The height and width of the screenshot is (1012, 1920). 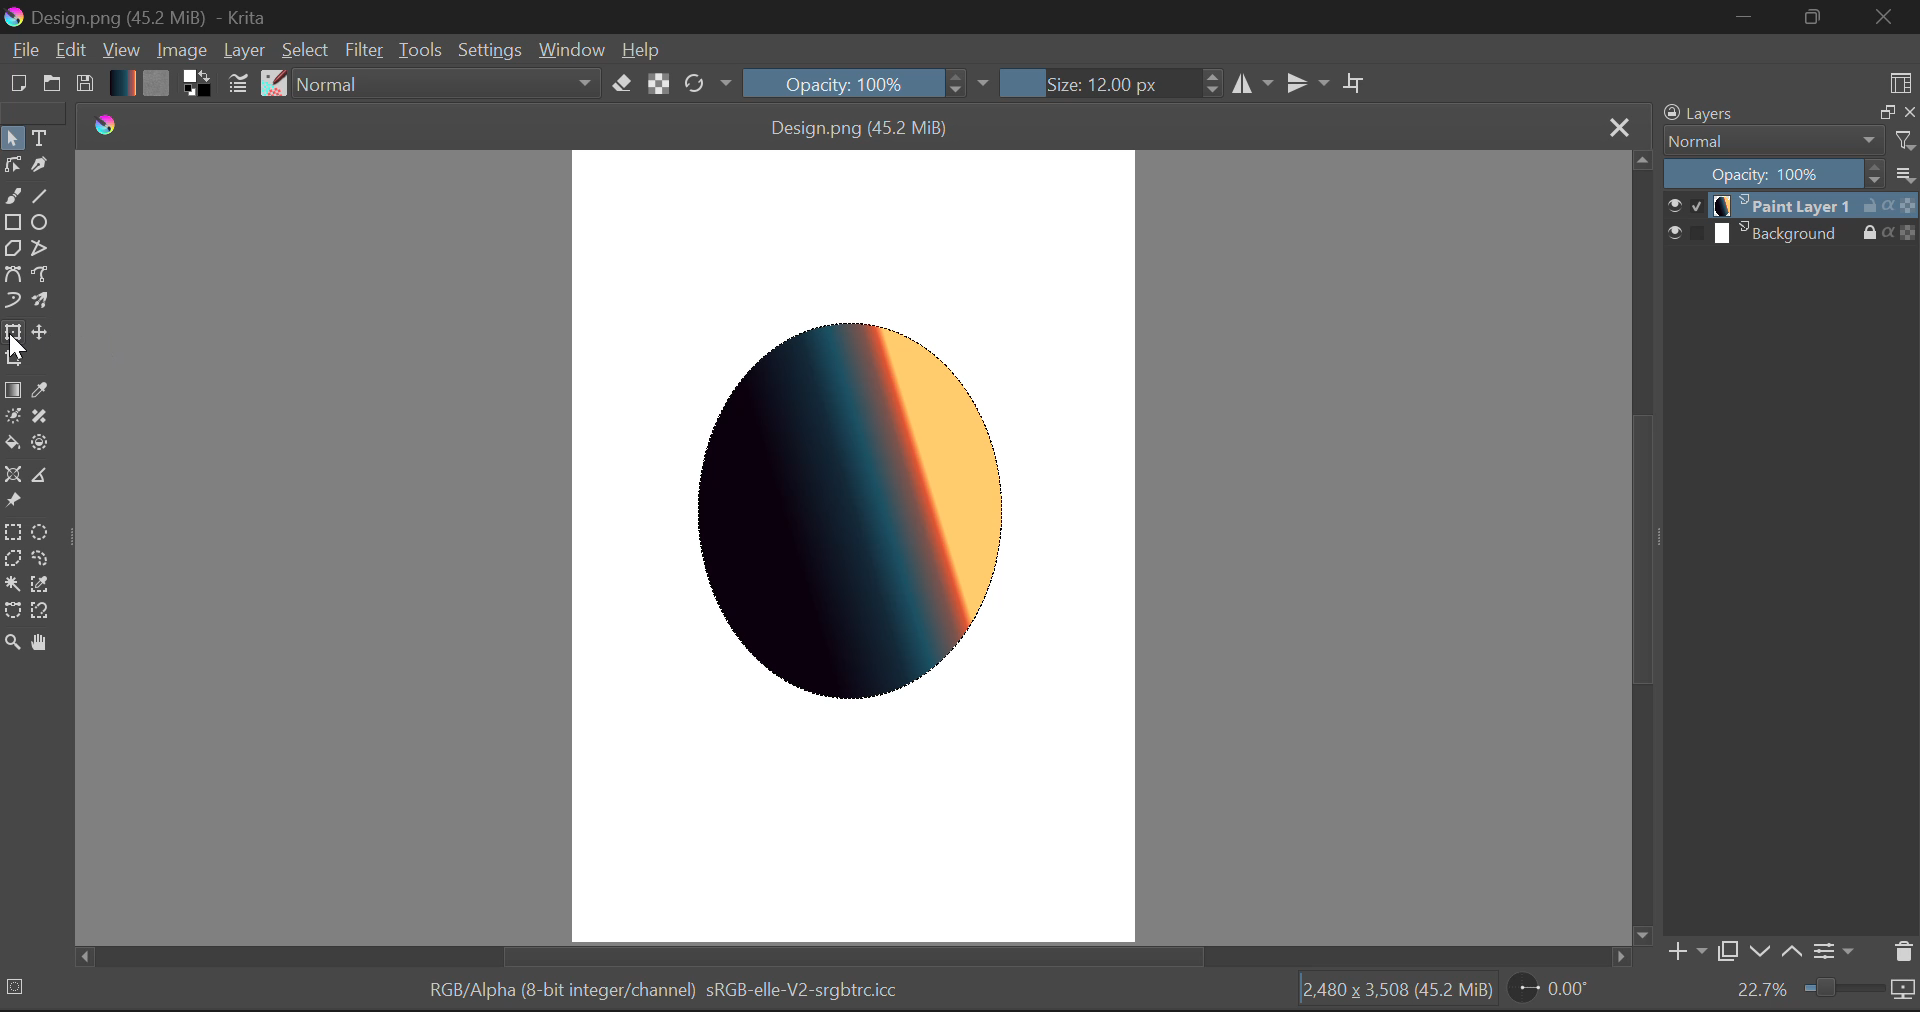 What do you see at coordinates (14, 224) in the screenshot?
I see `Rectangle` at bounding box center [14, 224].